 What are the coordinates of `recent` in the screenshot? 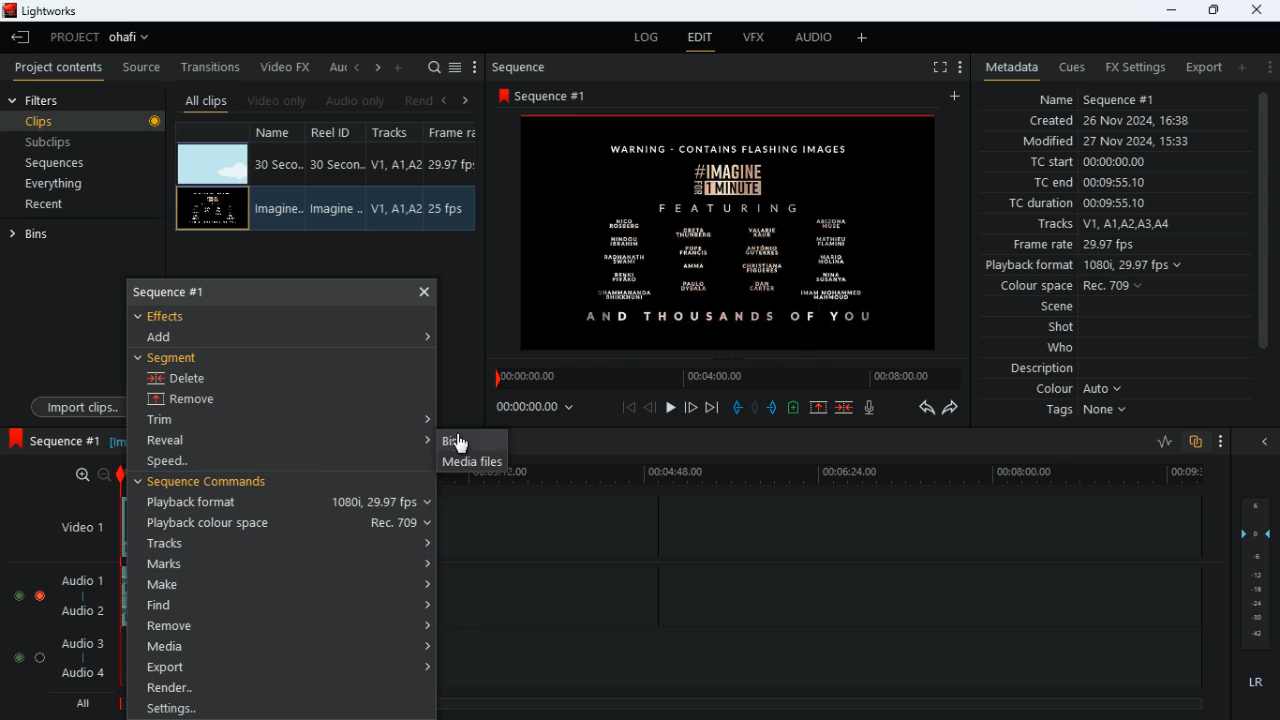 It's located at (62, 206).